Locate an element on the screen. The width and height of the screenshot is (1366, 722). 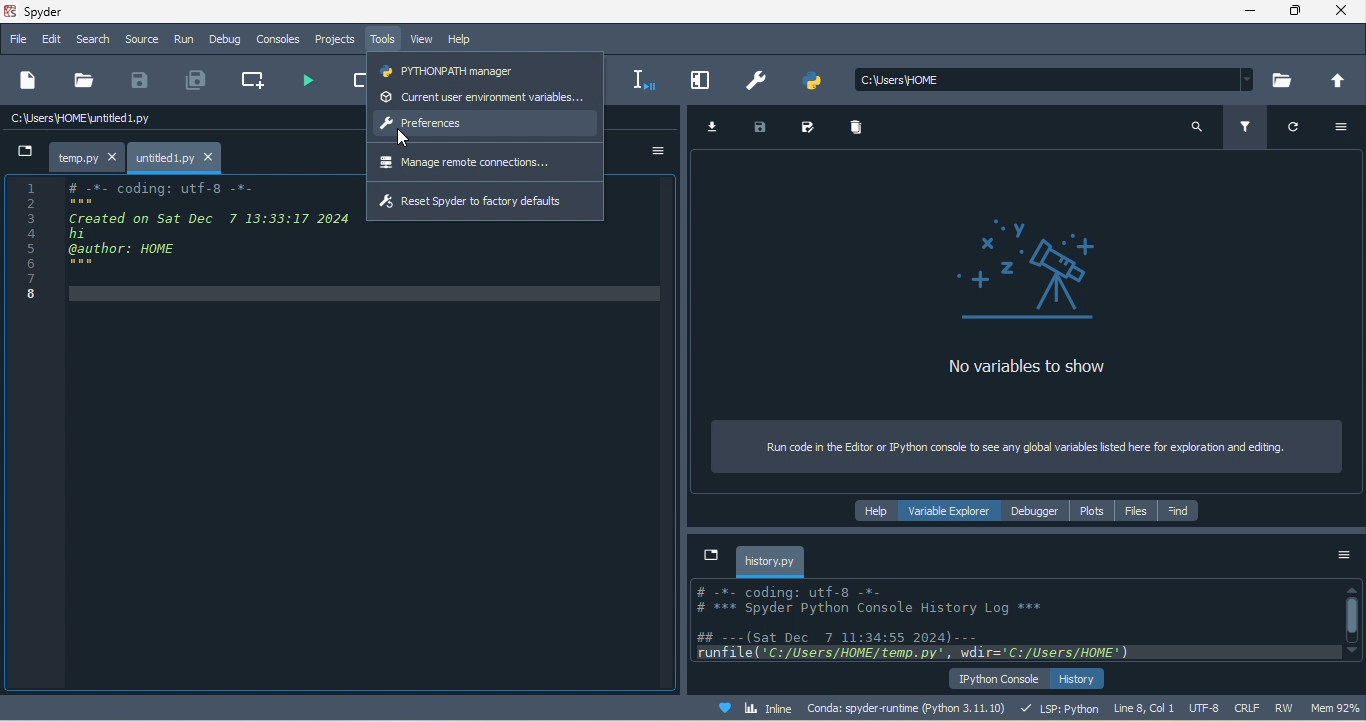
file is located at coordinates (86, 79).